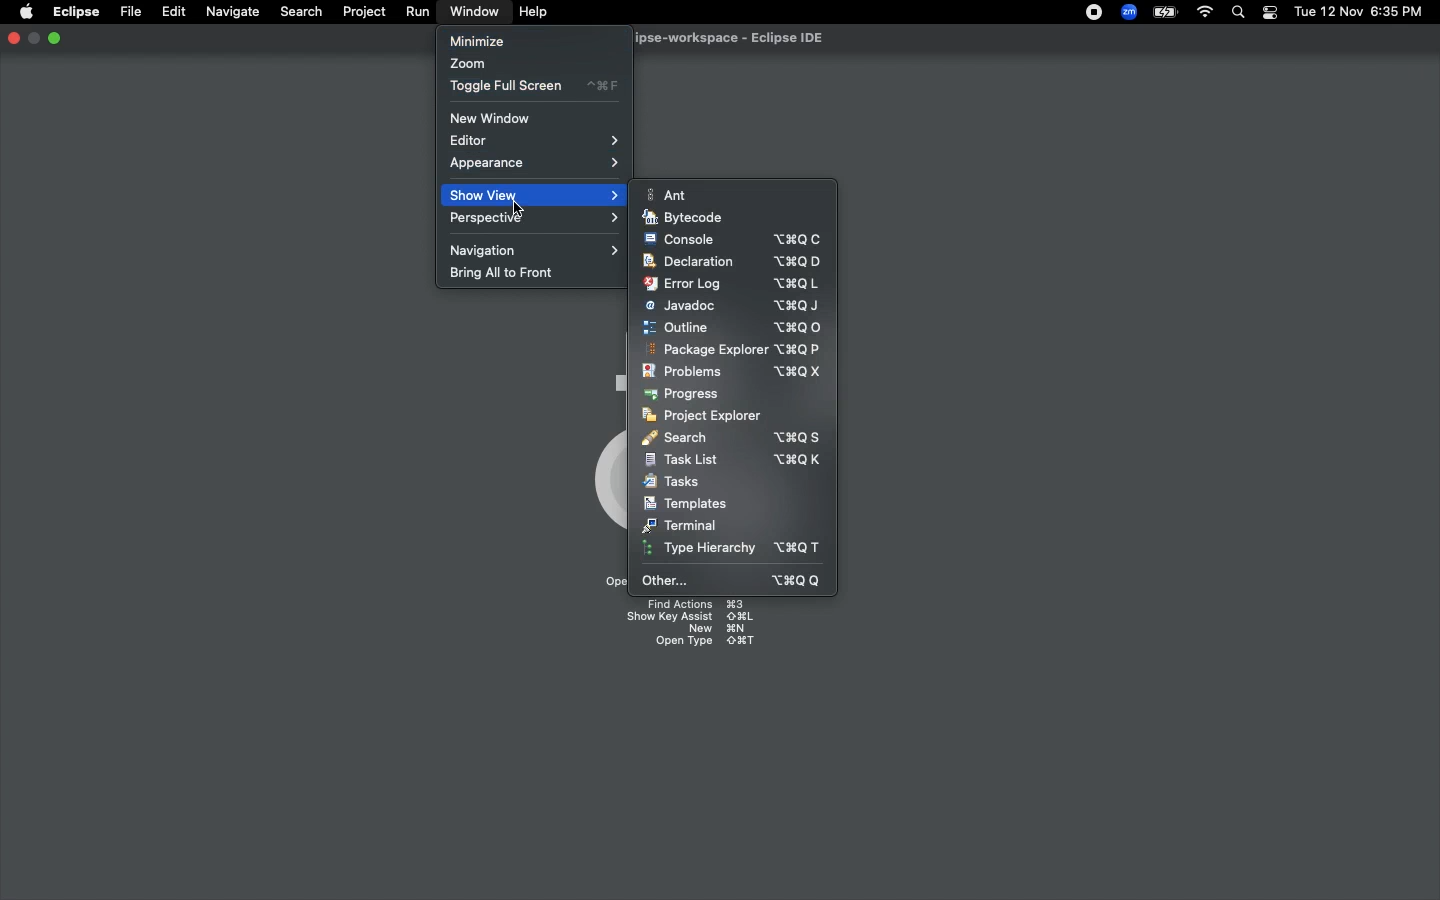 This screenshot has height=900, width=1440. What do you see at coordinates (684, 394) in the screenshot?
I see `Progress` at bounding box center [684, 394].